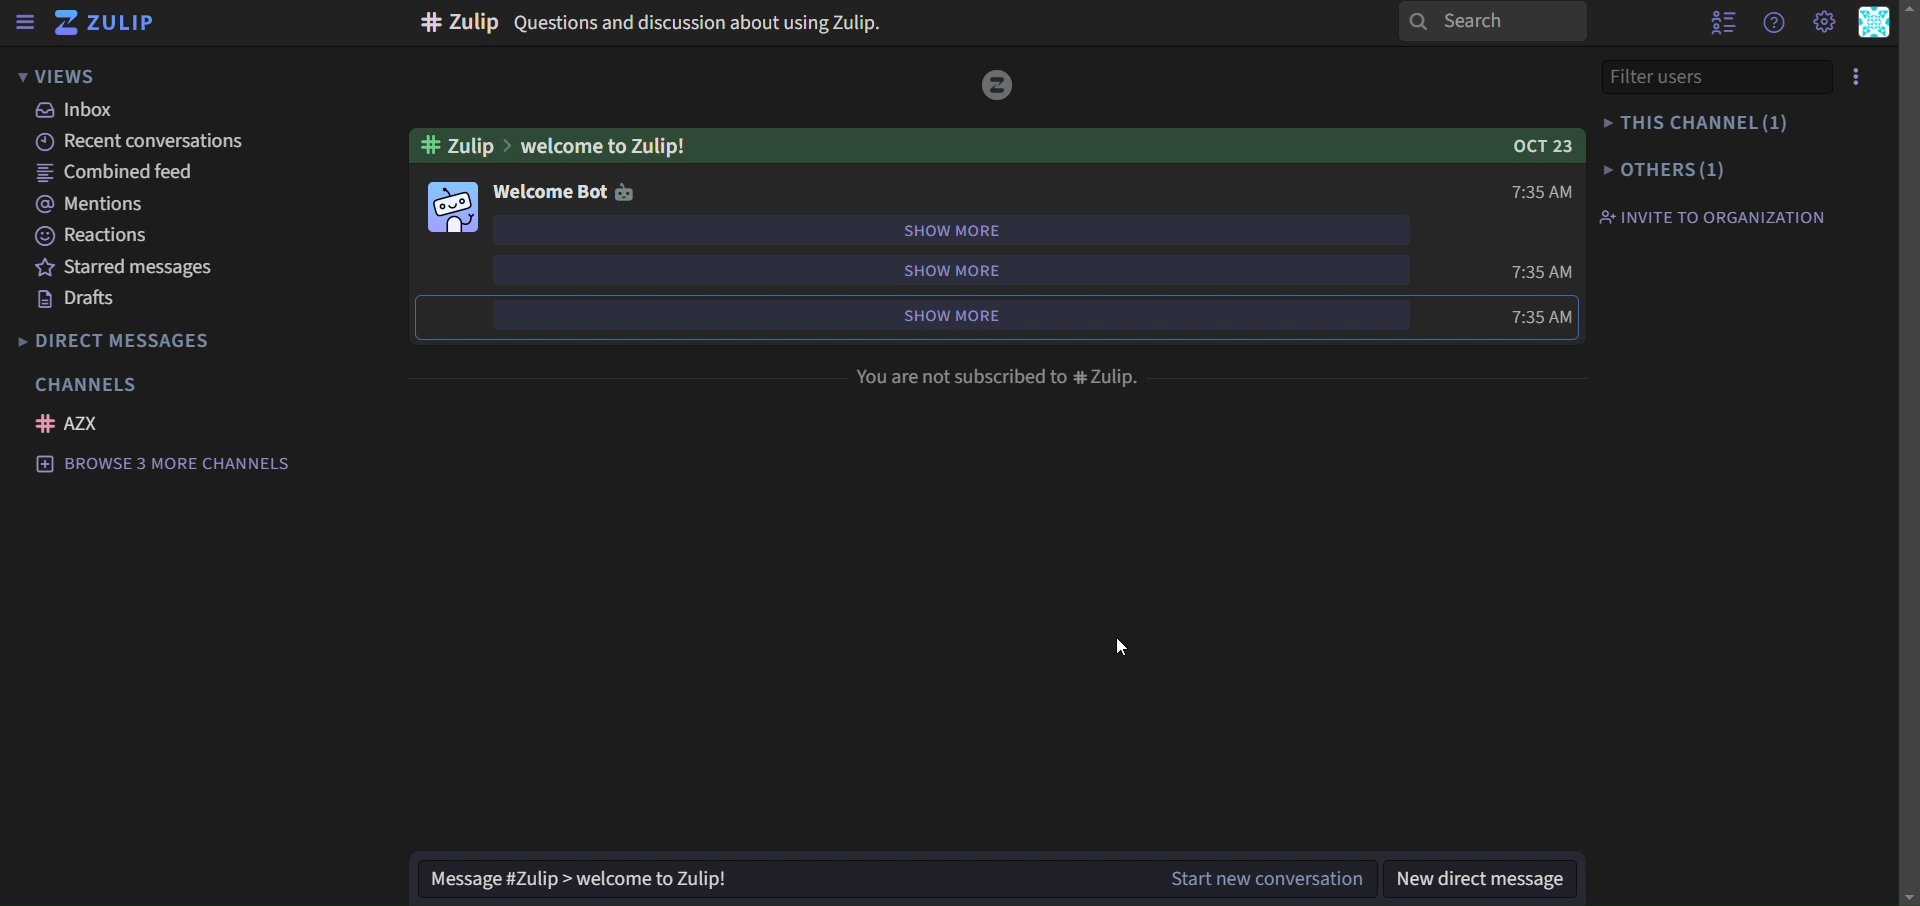 This screenshot has height=906, width=1920. Describe the element at coordinates (76, 78) in the screenshot. I see `views` at that location.